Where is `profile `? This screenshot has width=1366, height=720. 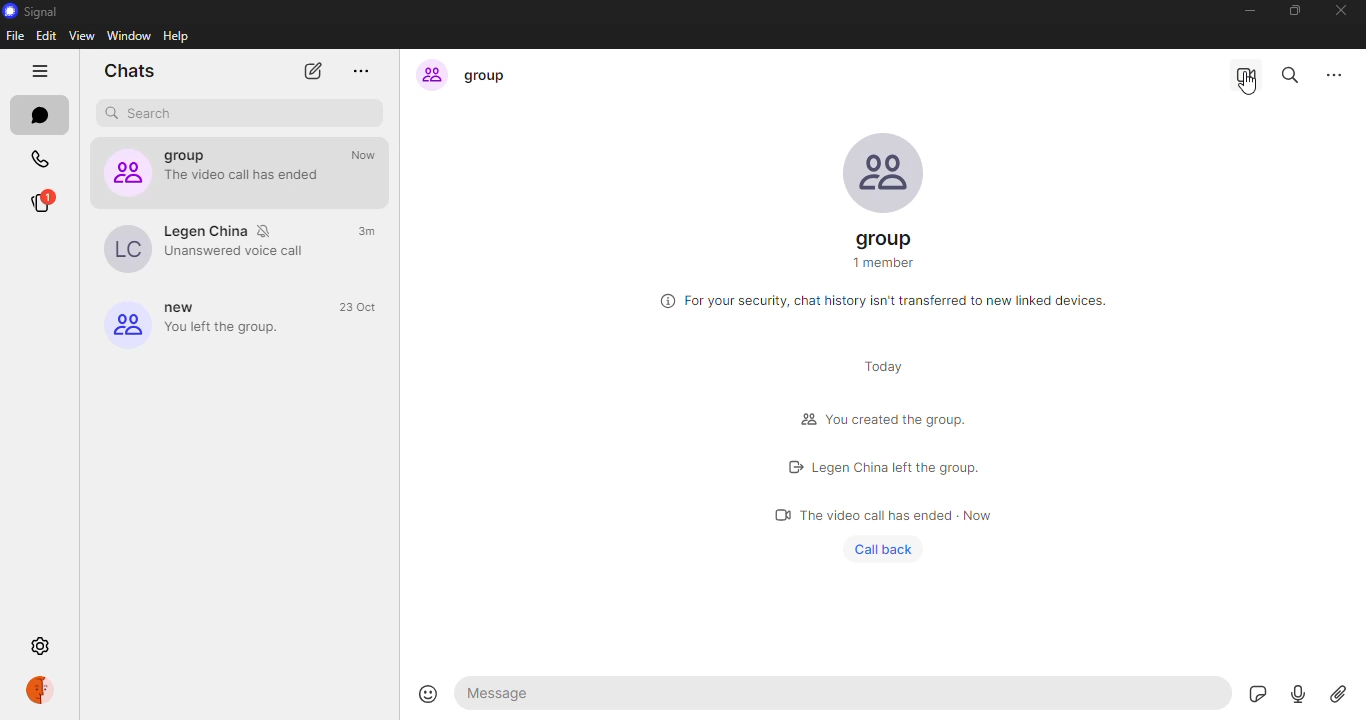 profile  is located at coordinates (890, 170).